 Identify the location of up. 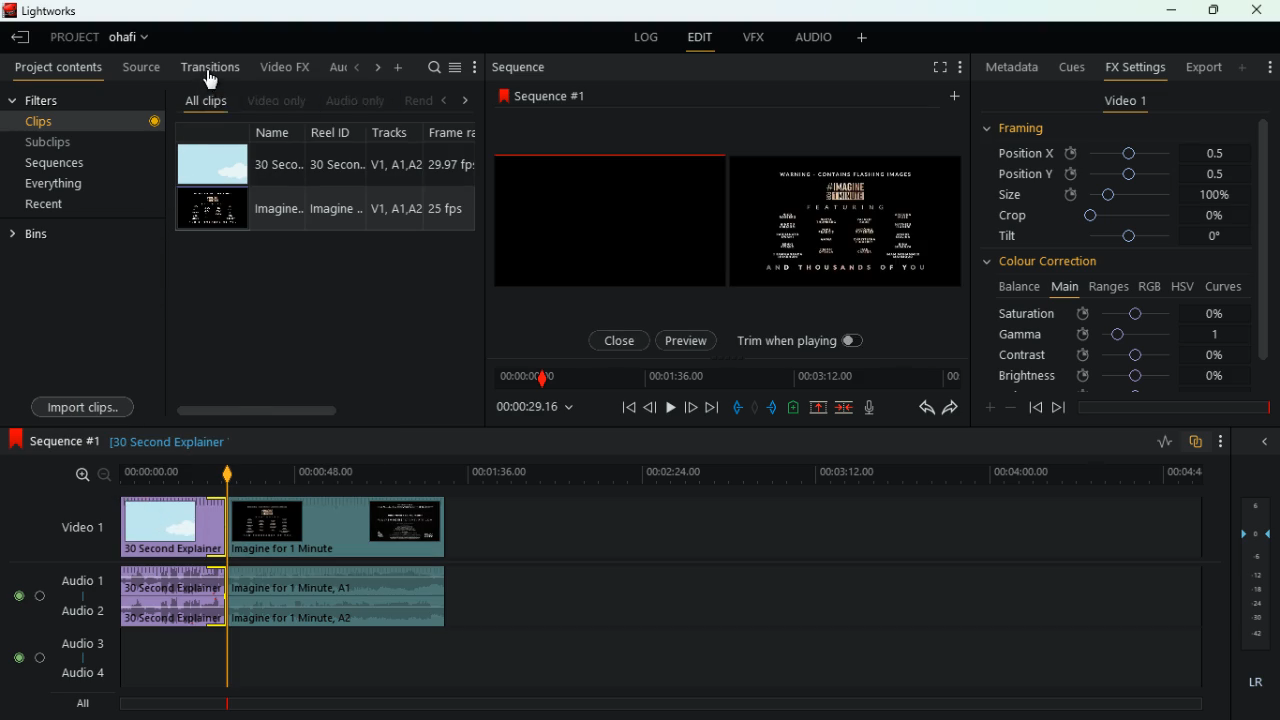
(819, 409).